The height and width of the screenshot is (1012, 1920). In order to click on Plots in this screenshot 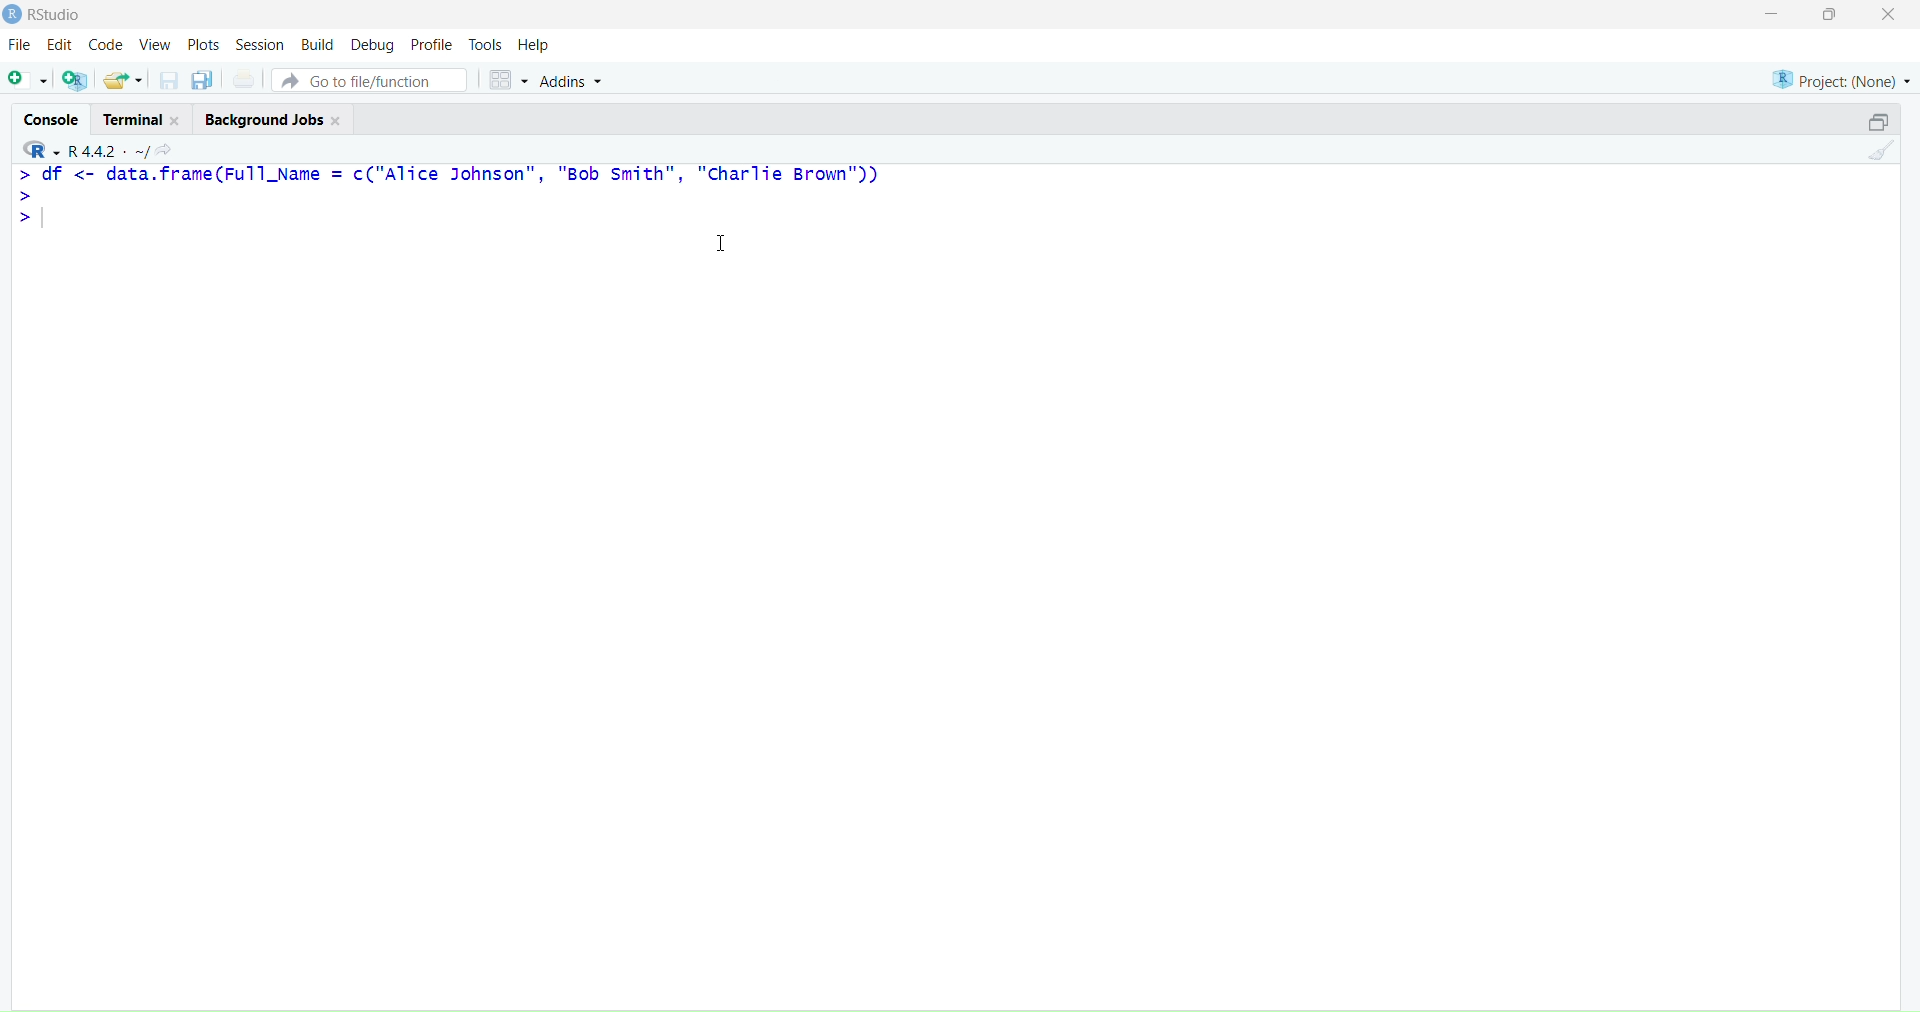, I will do `click(207, 44)`.